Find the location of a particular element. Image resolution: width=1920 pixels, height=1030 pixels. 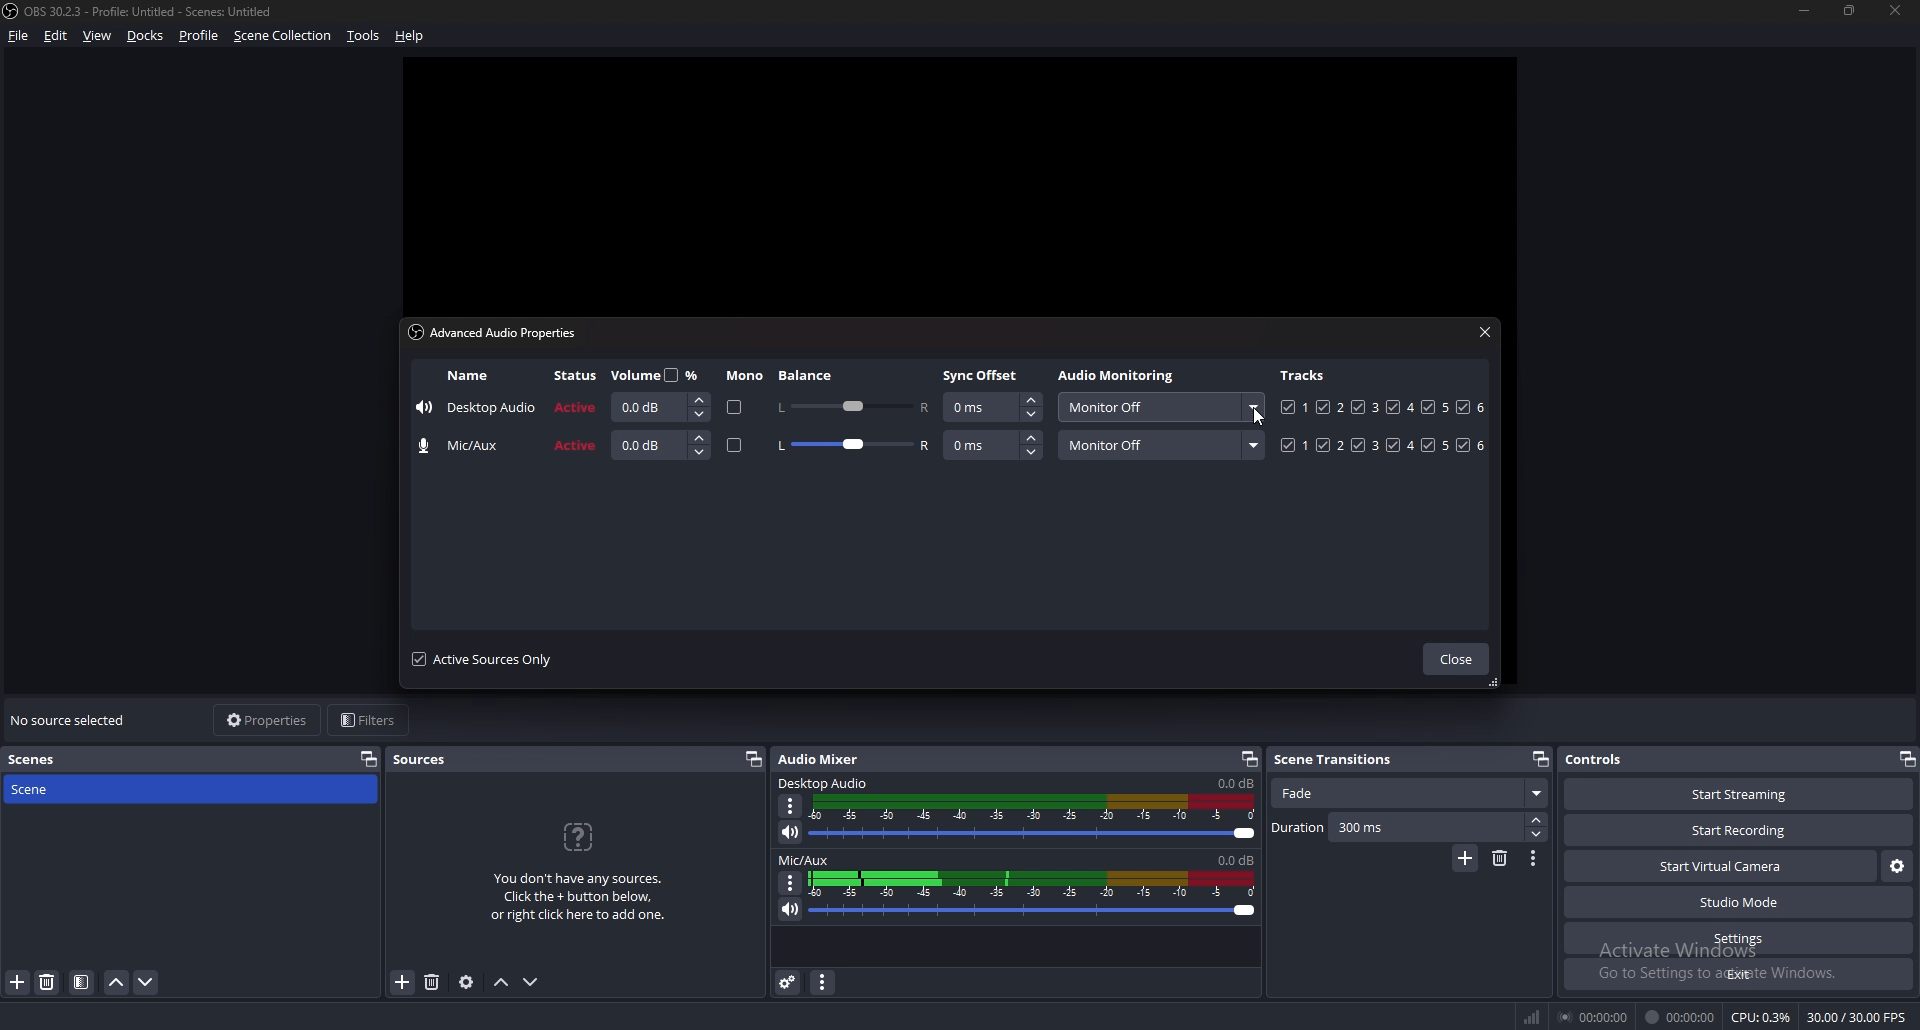

move sources down is located at coordinates (532, 982).